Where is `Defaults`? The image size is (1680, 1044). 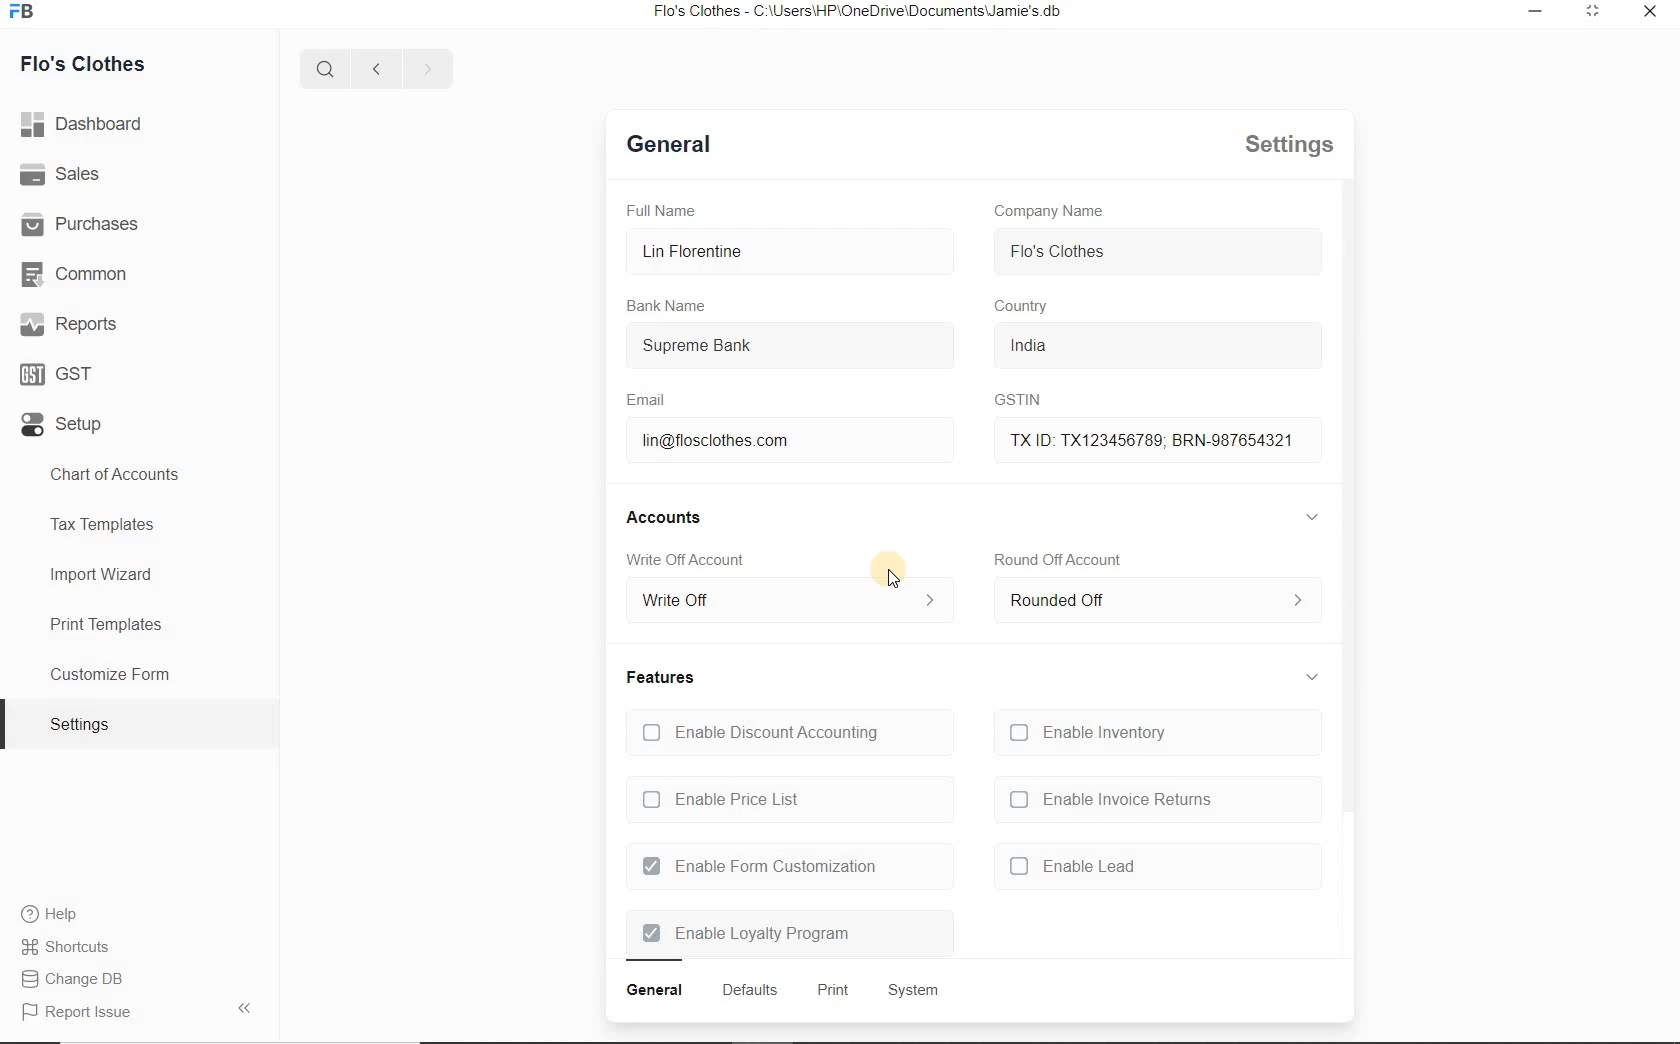 Defaults is located at coordinates (671, 143).